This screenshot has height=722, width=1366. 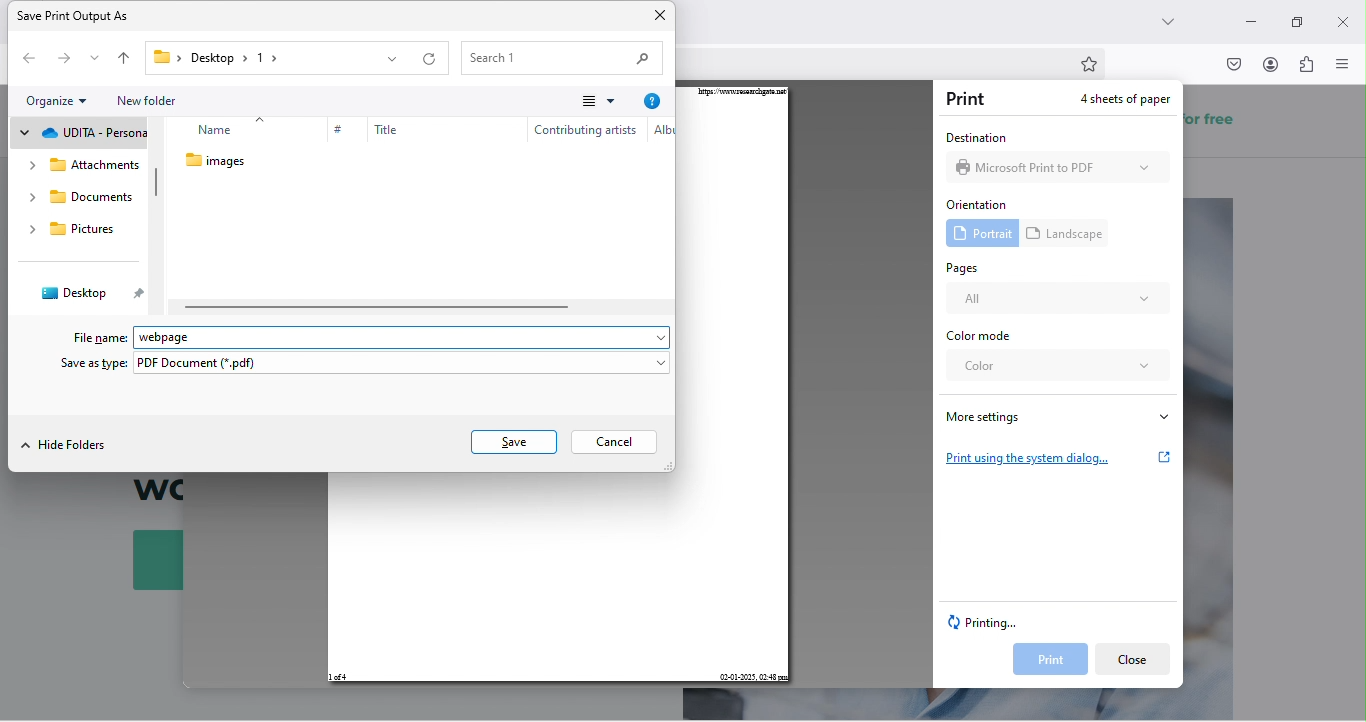 I want to click on pictures, so click(x=74, y=262).